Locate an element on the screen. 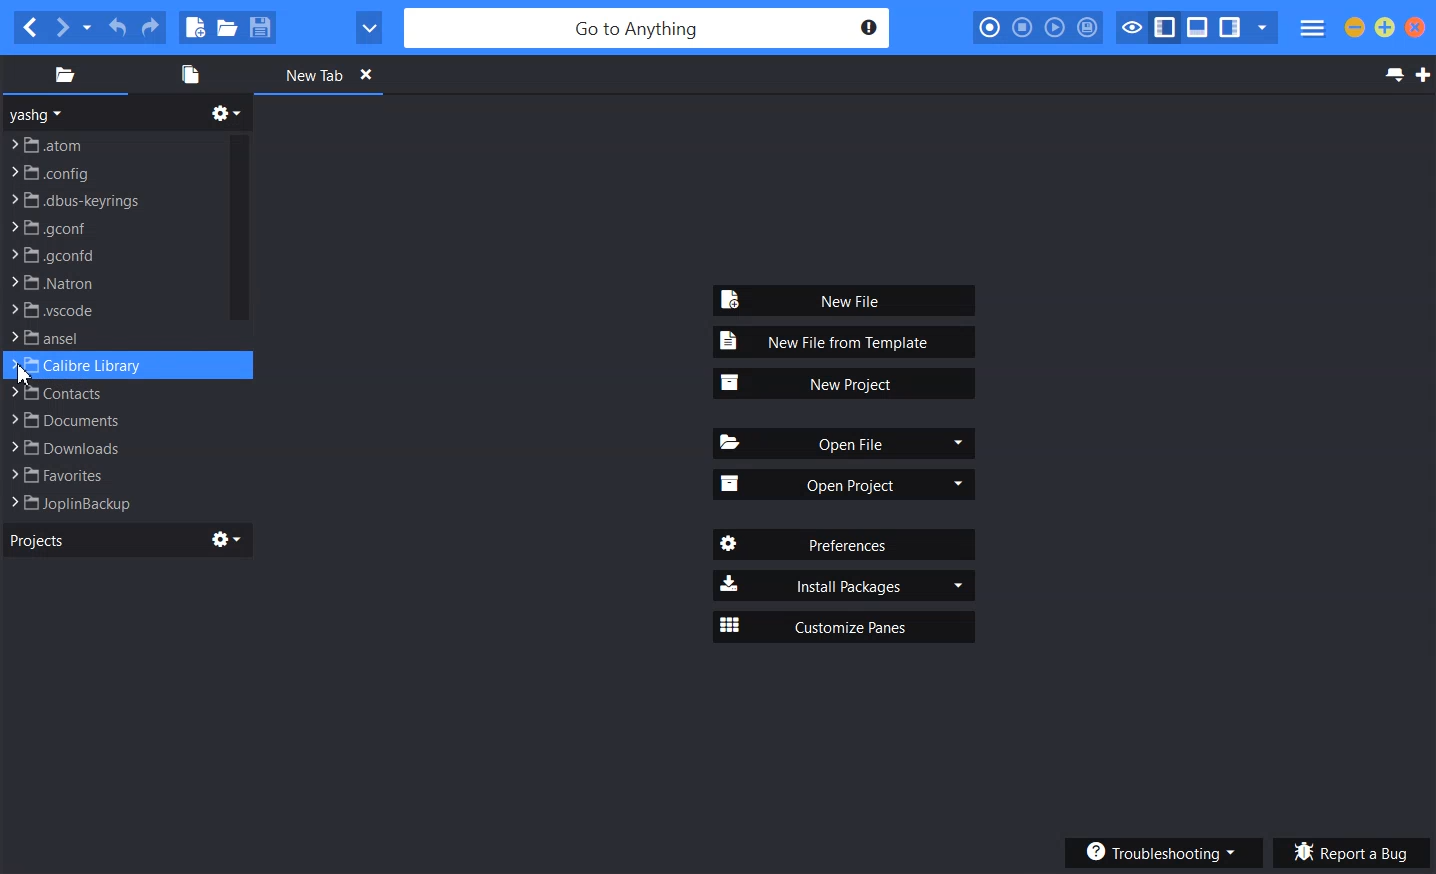 The image size is (1436, 874). Close is located at coordinates (365, 73).